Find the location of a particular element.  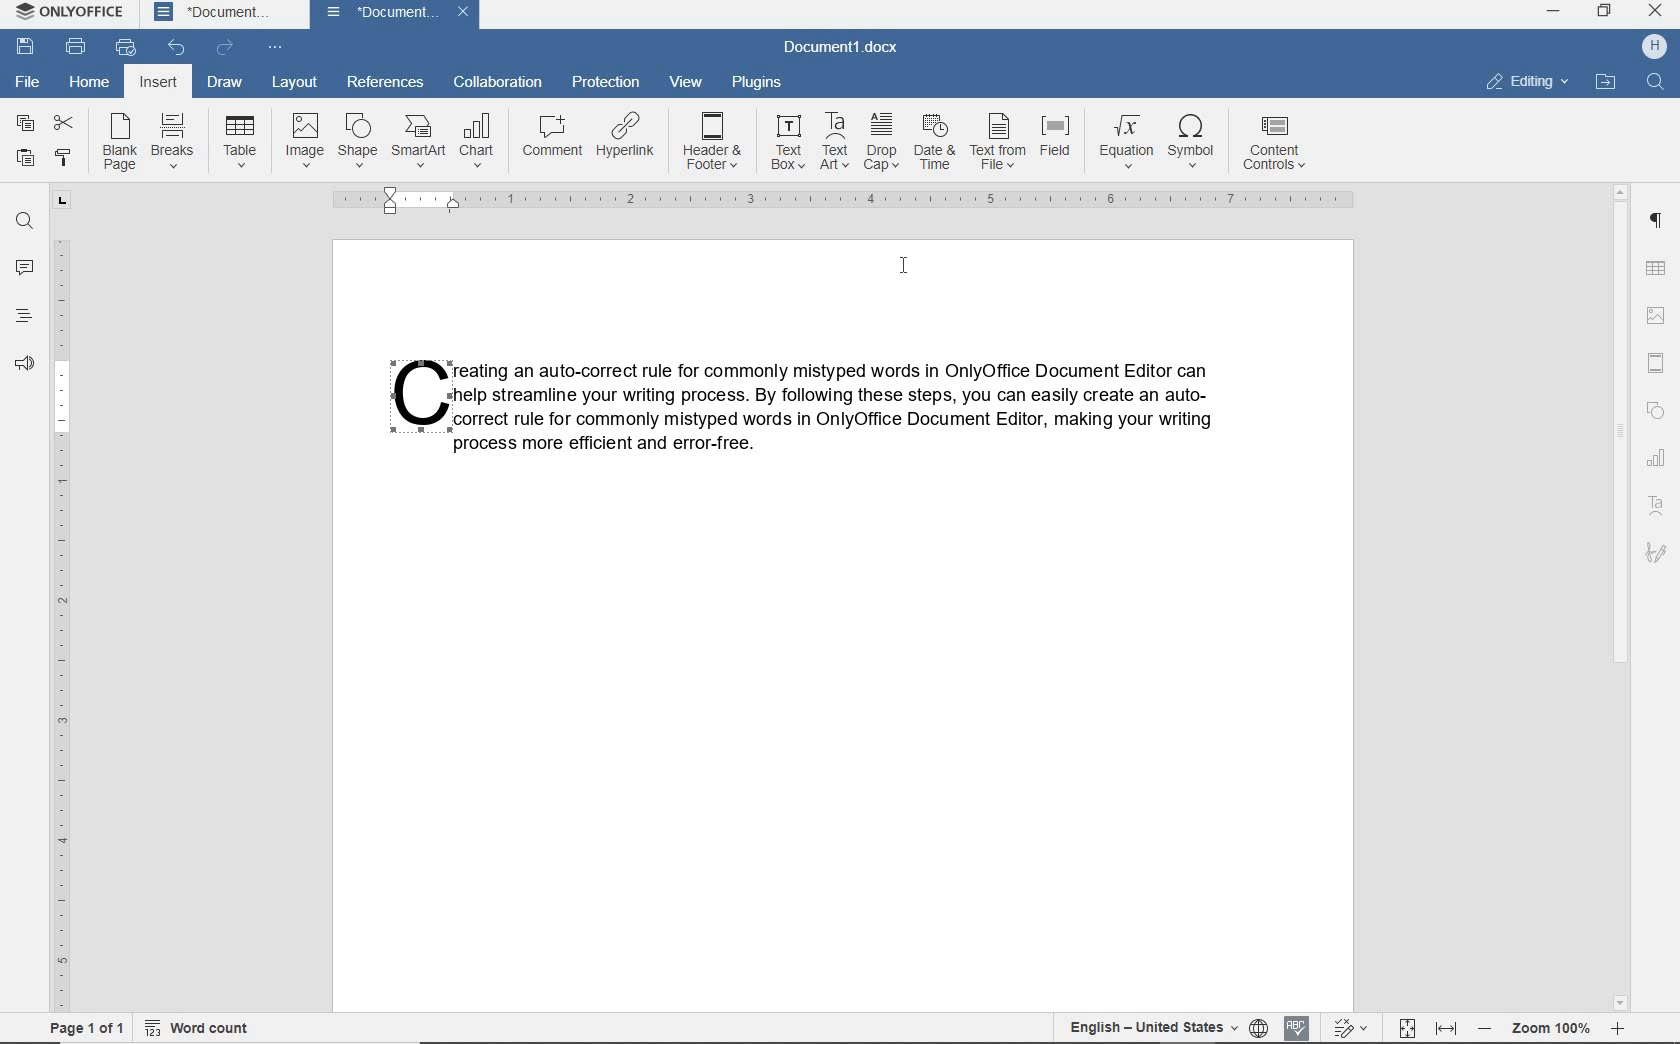

scrollbar is located at coordinates (1624, 597).